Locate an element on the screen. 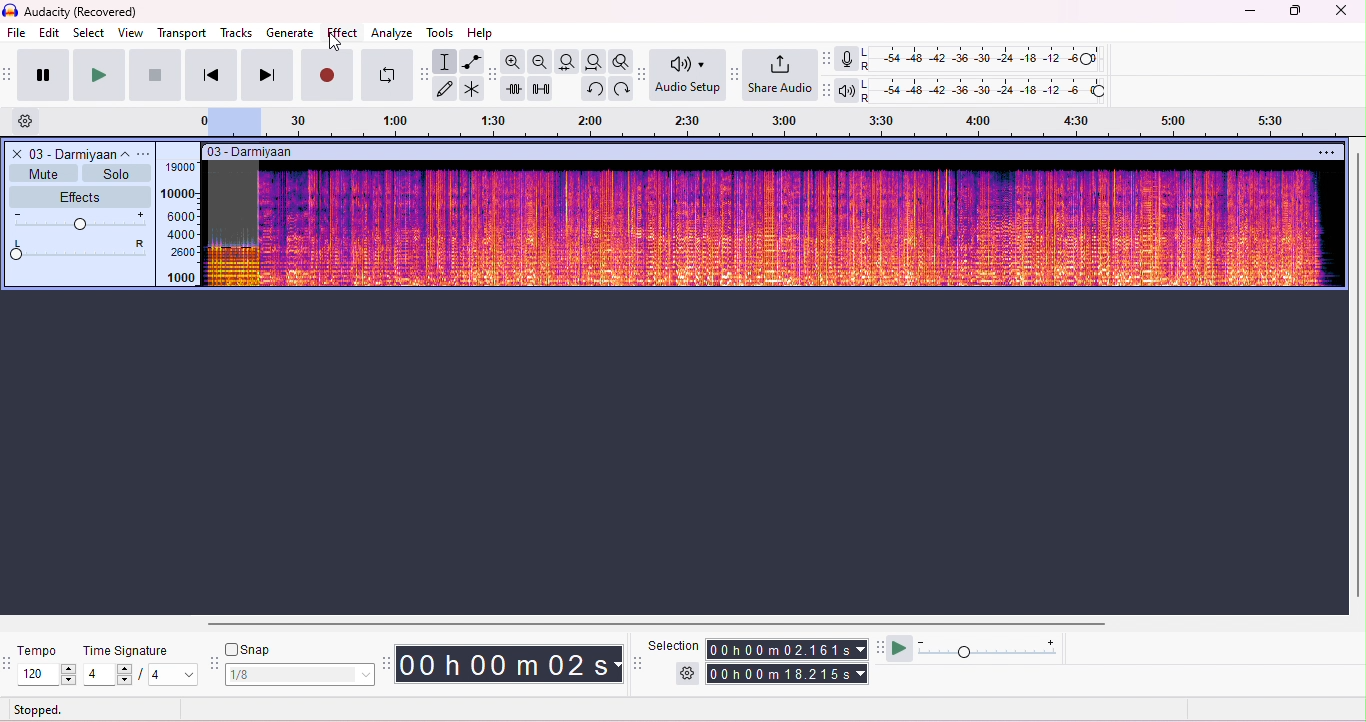 This screenshot has width=1366, height=722. close is located at coordinates (1340, 12).